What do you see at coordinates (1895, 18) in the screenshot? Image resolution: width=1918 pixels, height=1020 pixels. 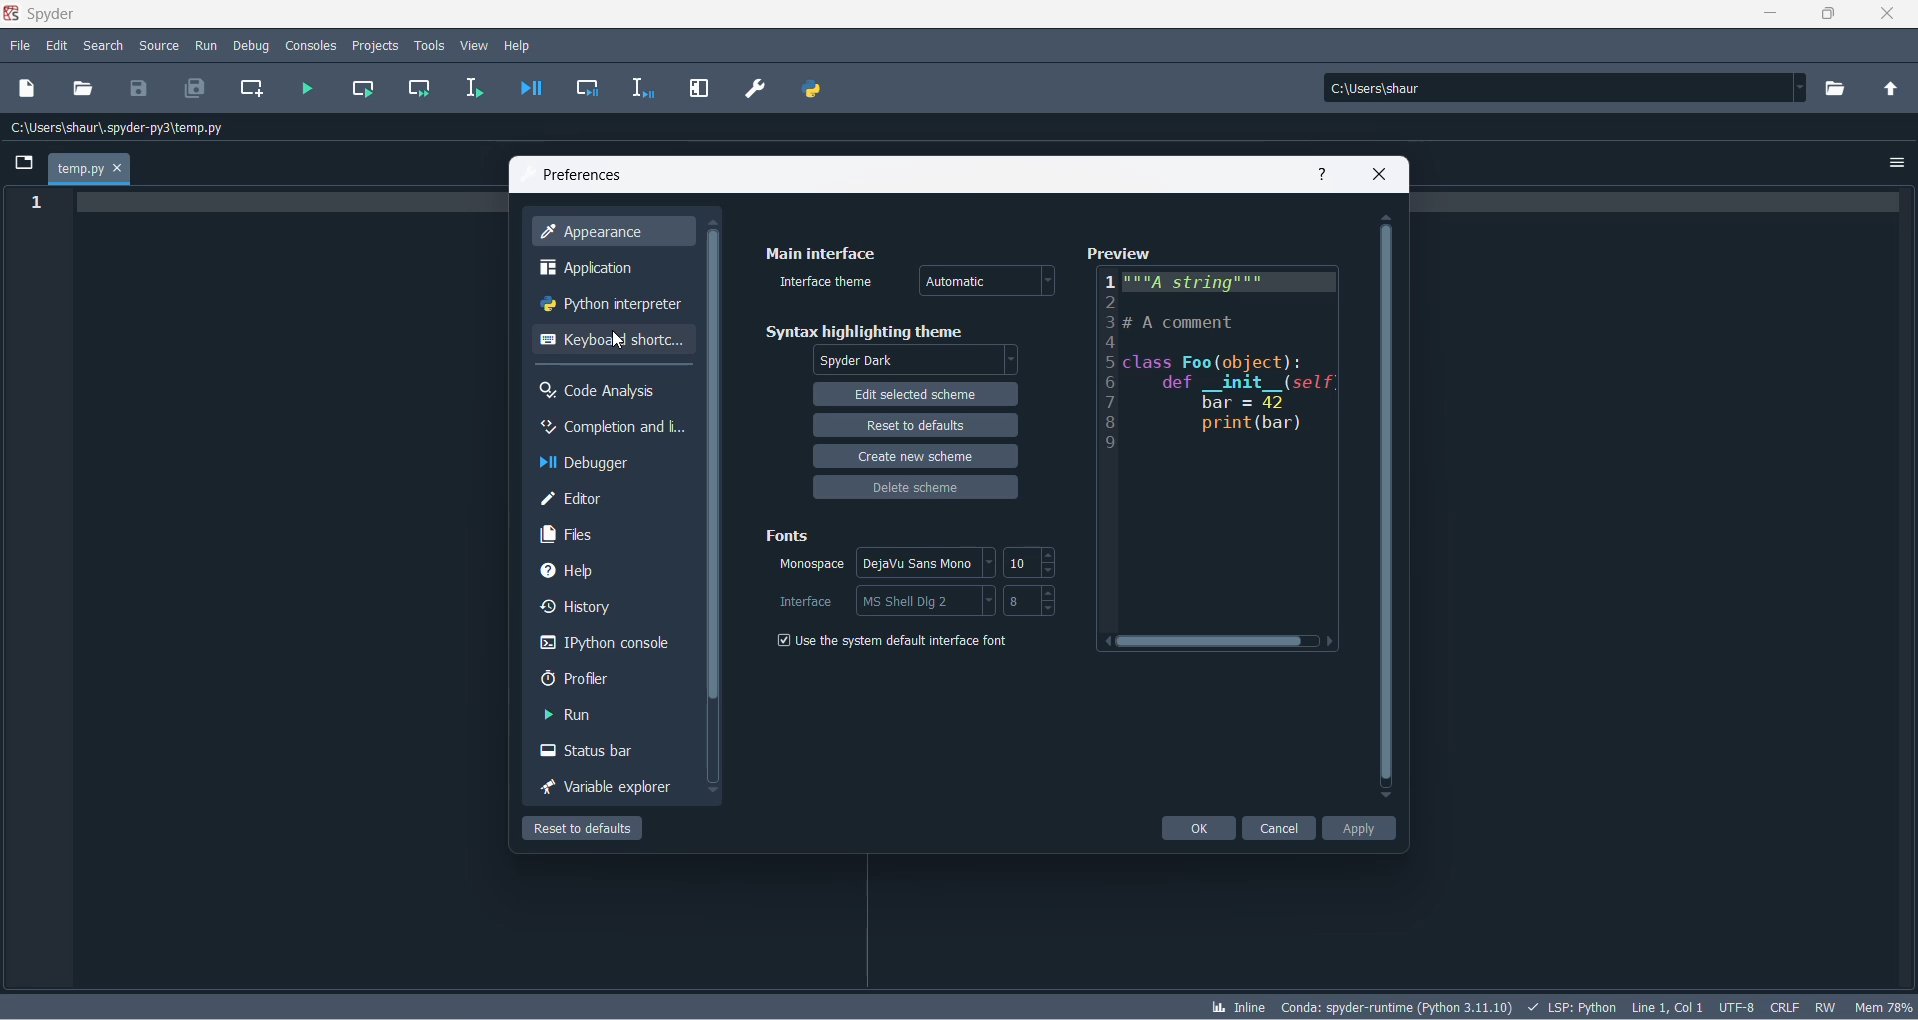 I see `close` at bounding box center [1895, 18].